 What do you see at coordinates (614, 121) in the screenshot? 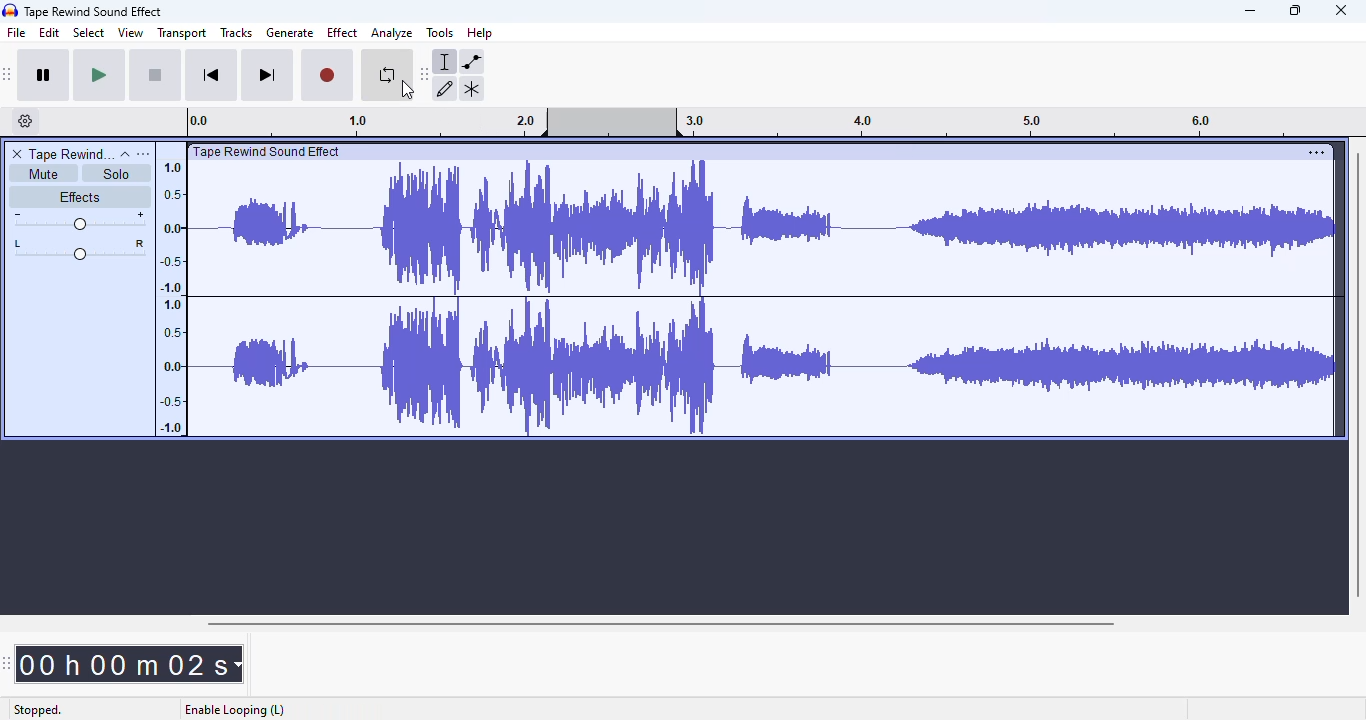
I see `looping region` at bounding box center [614, 121].